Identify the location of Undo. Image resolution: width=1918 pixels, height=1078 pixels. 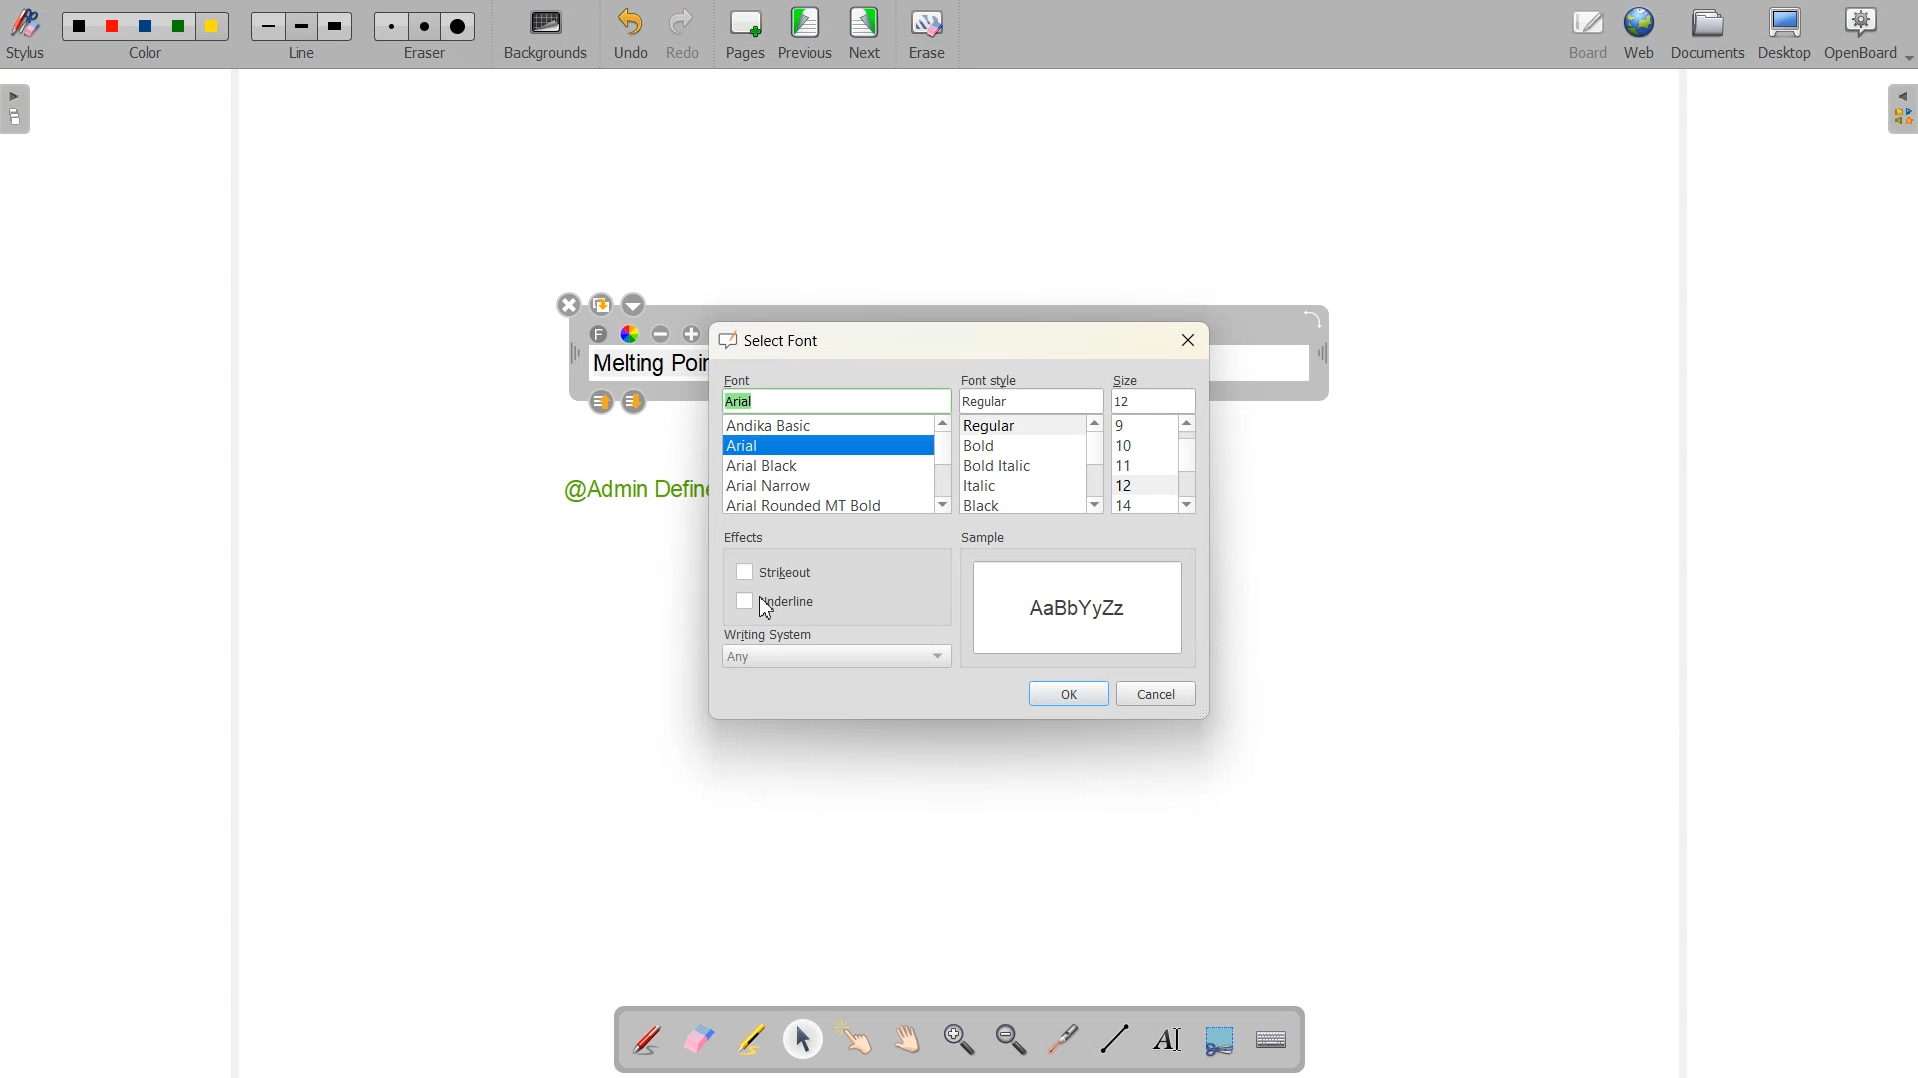
(630, 34).